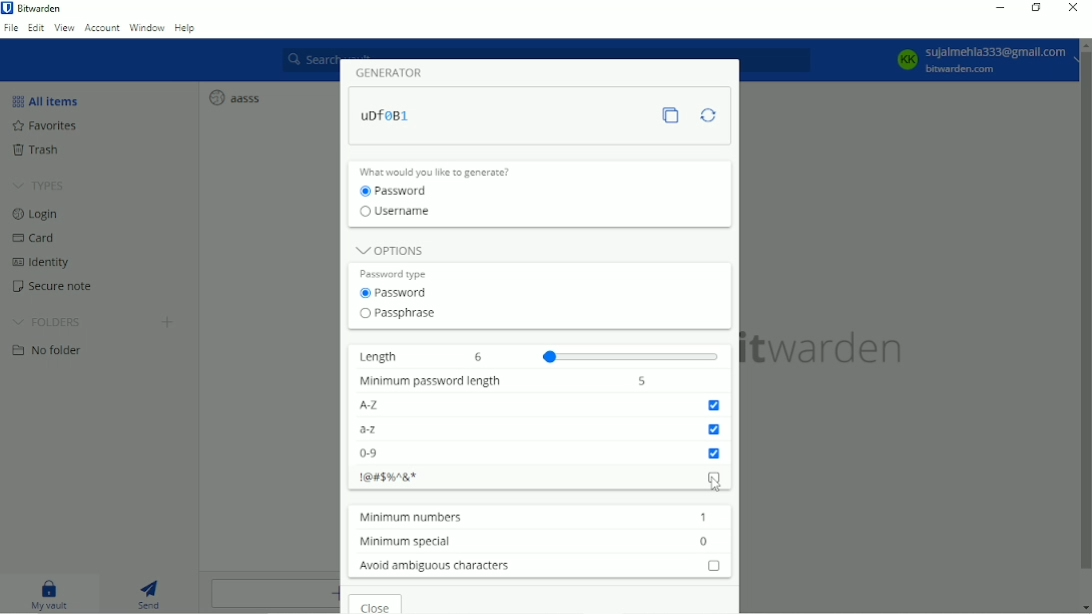 The width and height of the screenshot is (1092, 614). Describe the element at coordinates (37, 213) in the screenshot. I see `Login` at that location.